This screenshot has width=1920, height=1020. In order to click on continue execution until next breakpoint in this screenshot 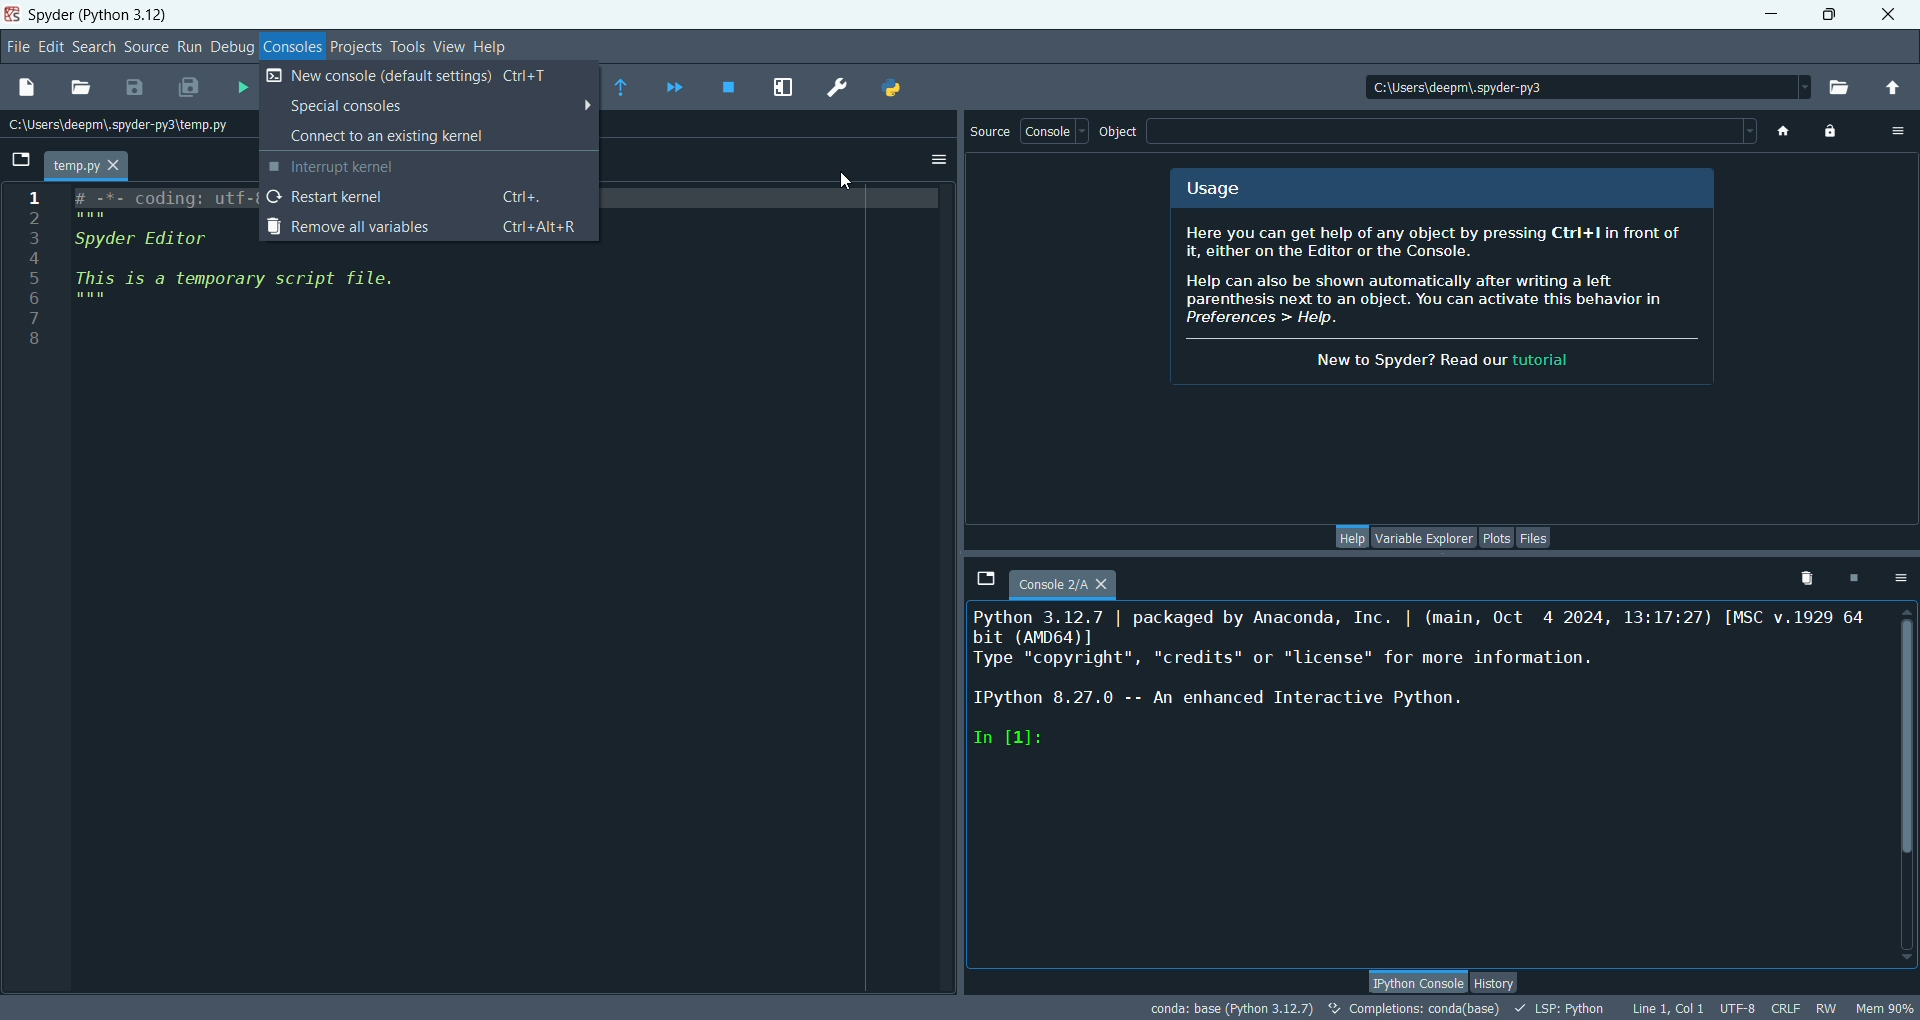, I will do `click(674, 88)`.